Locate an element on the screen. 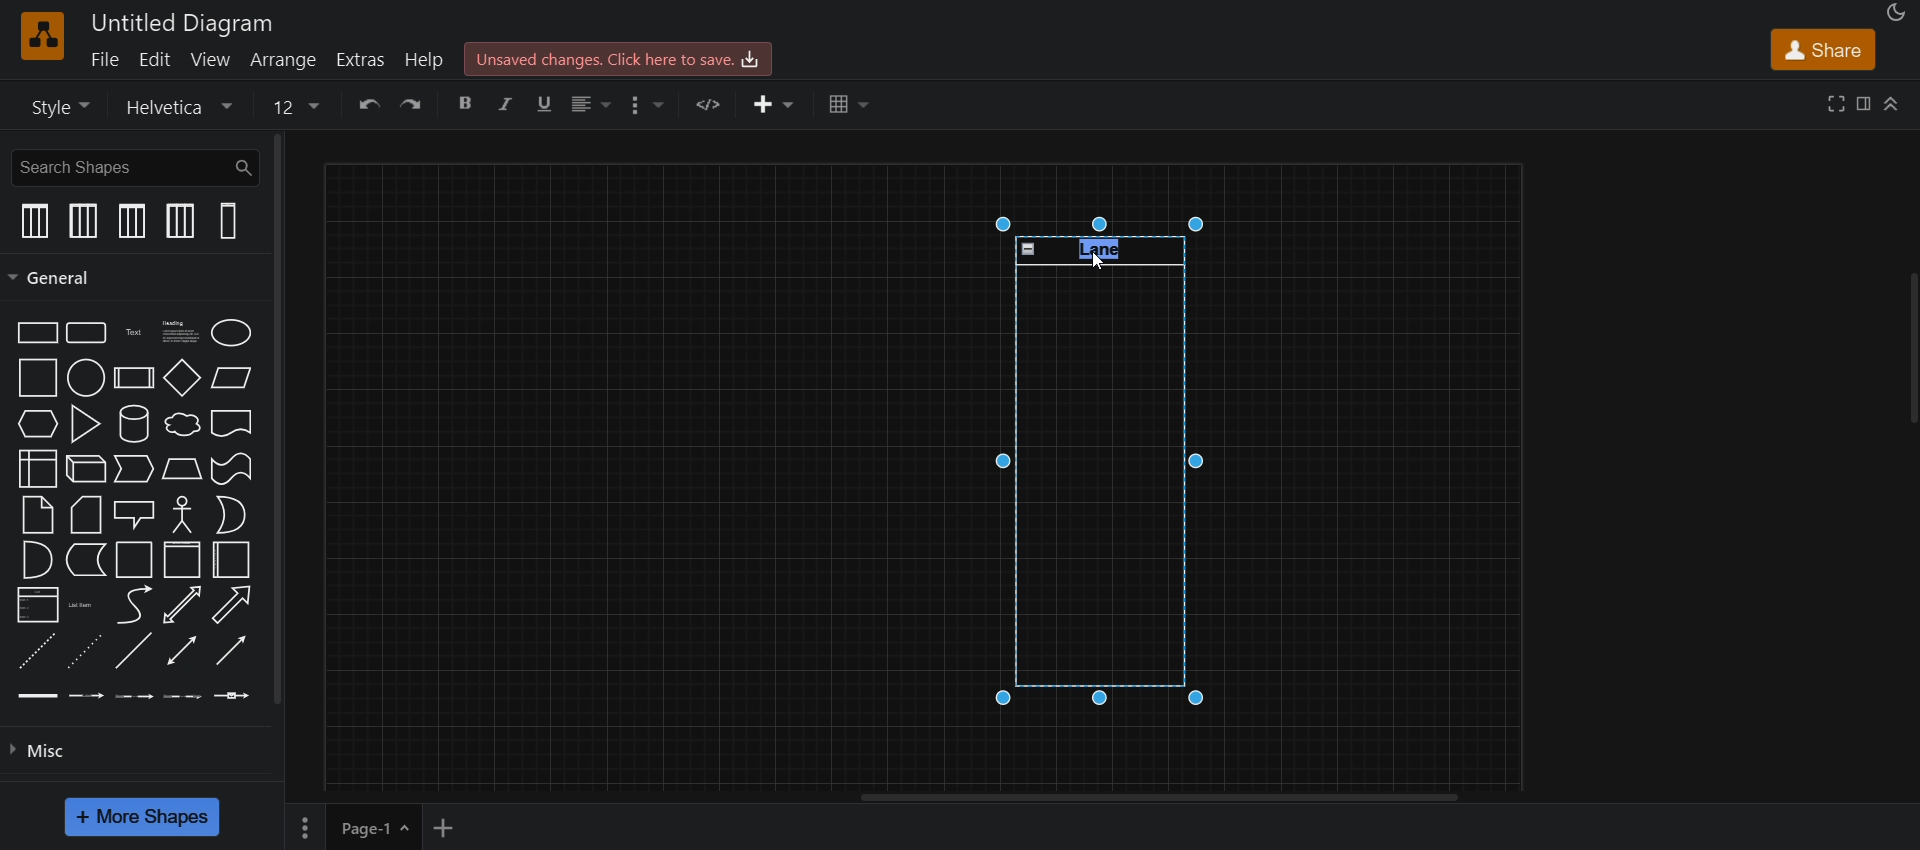  actor is located at coordinates (184, 516).